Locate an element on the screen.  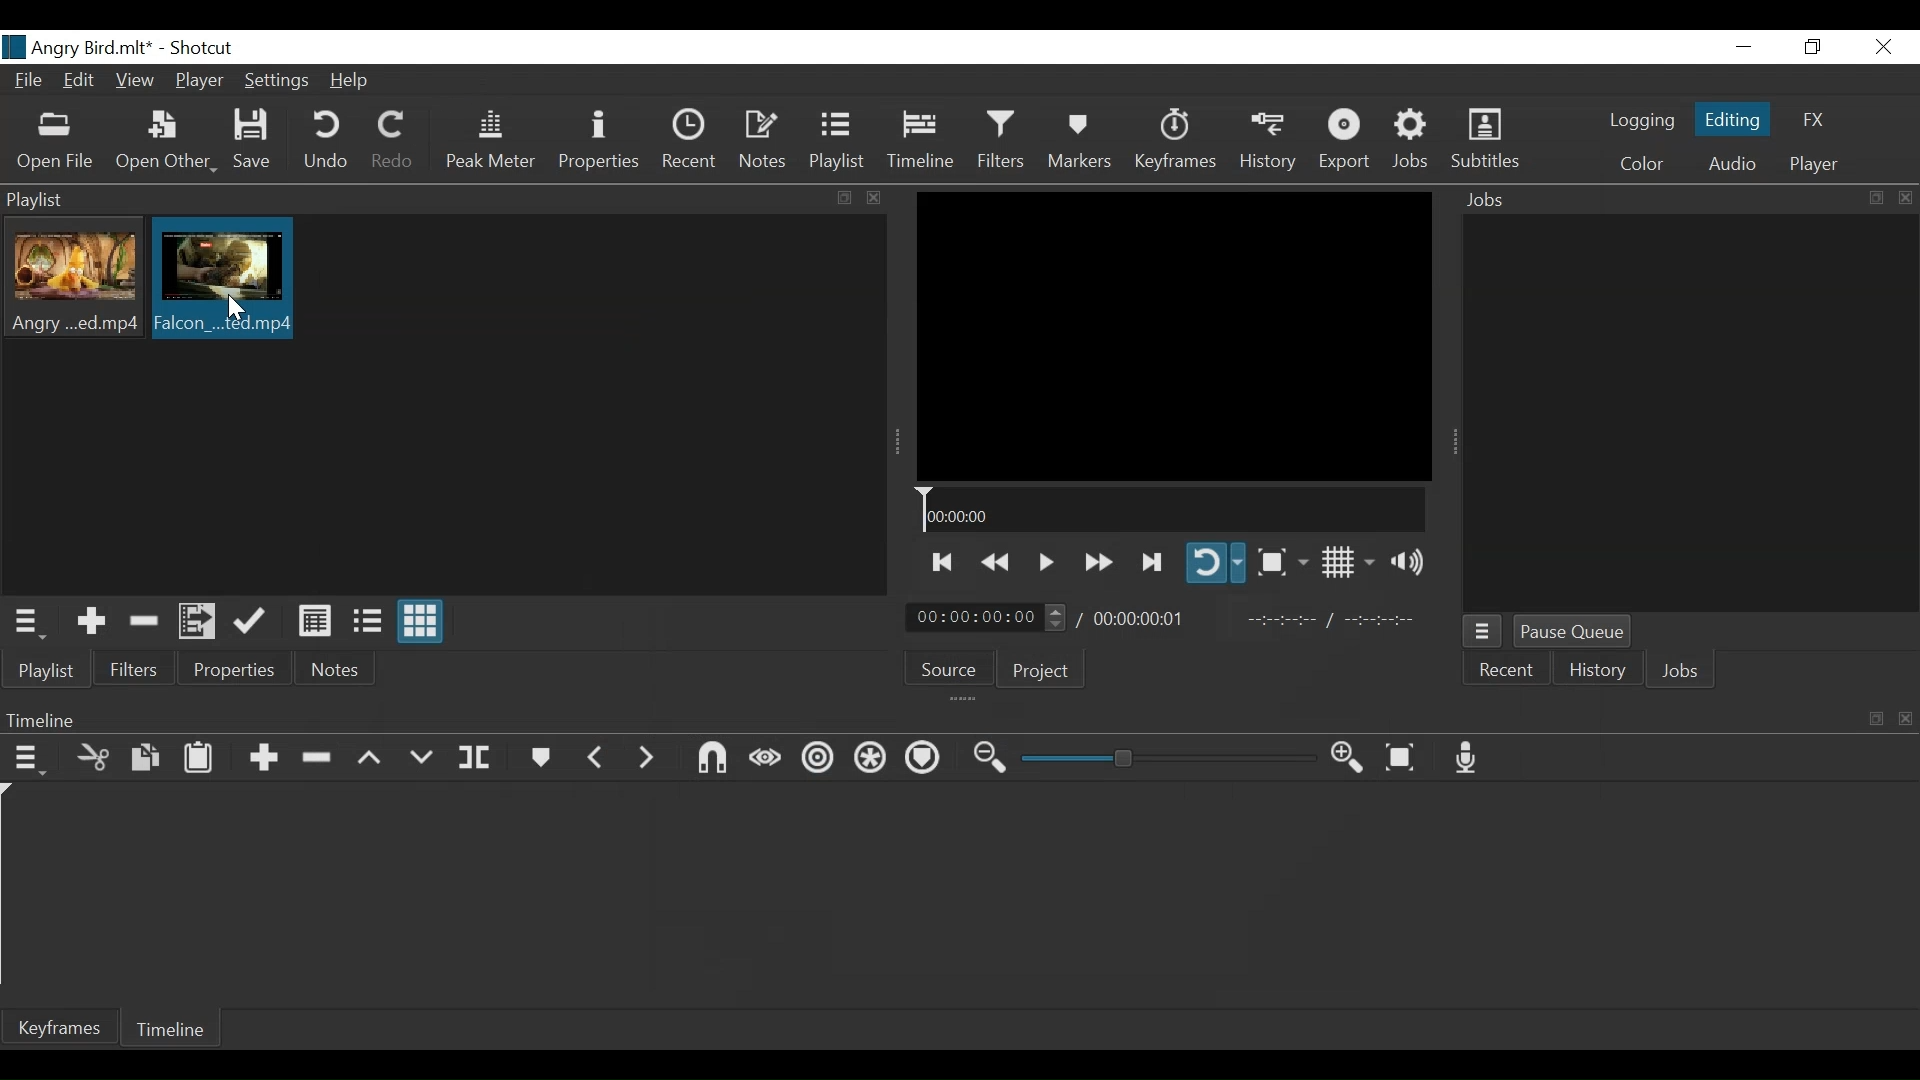
Paste is located at coordinates (201, 762).